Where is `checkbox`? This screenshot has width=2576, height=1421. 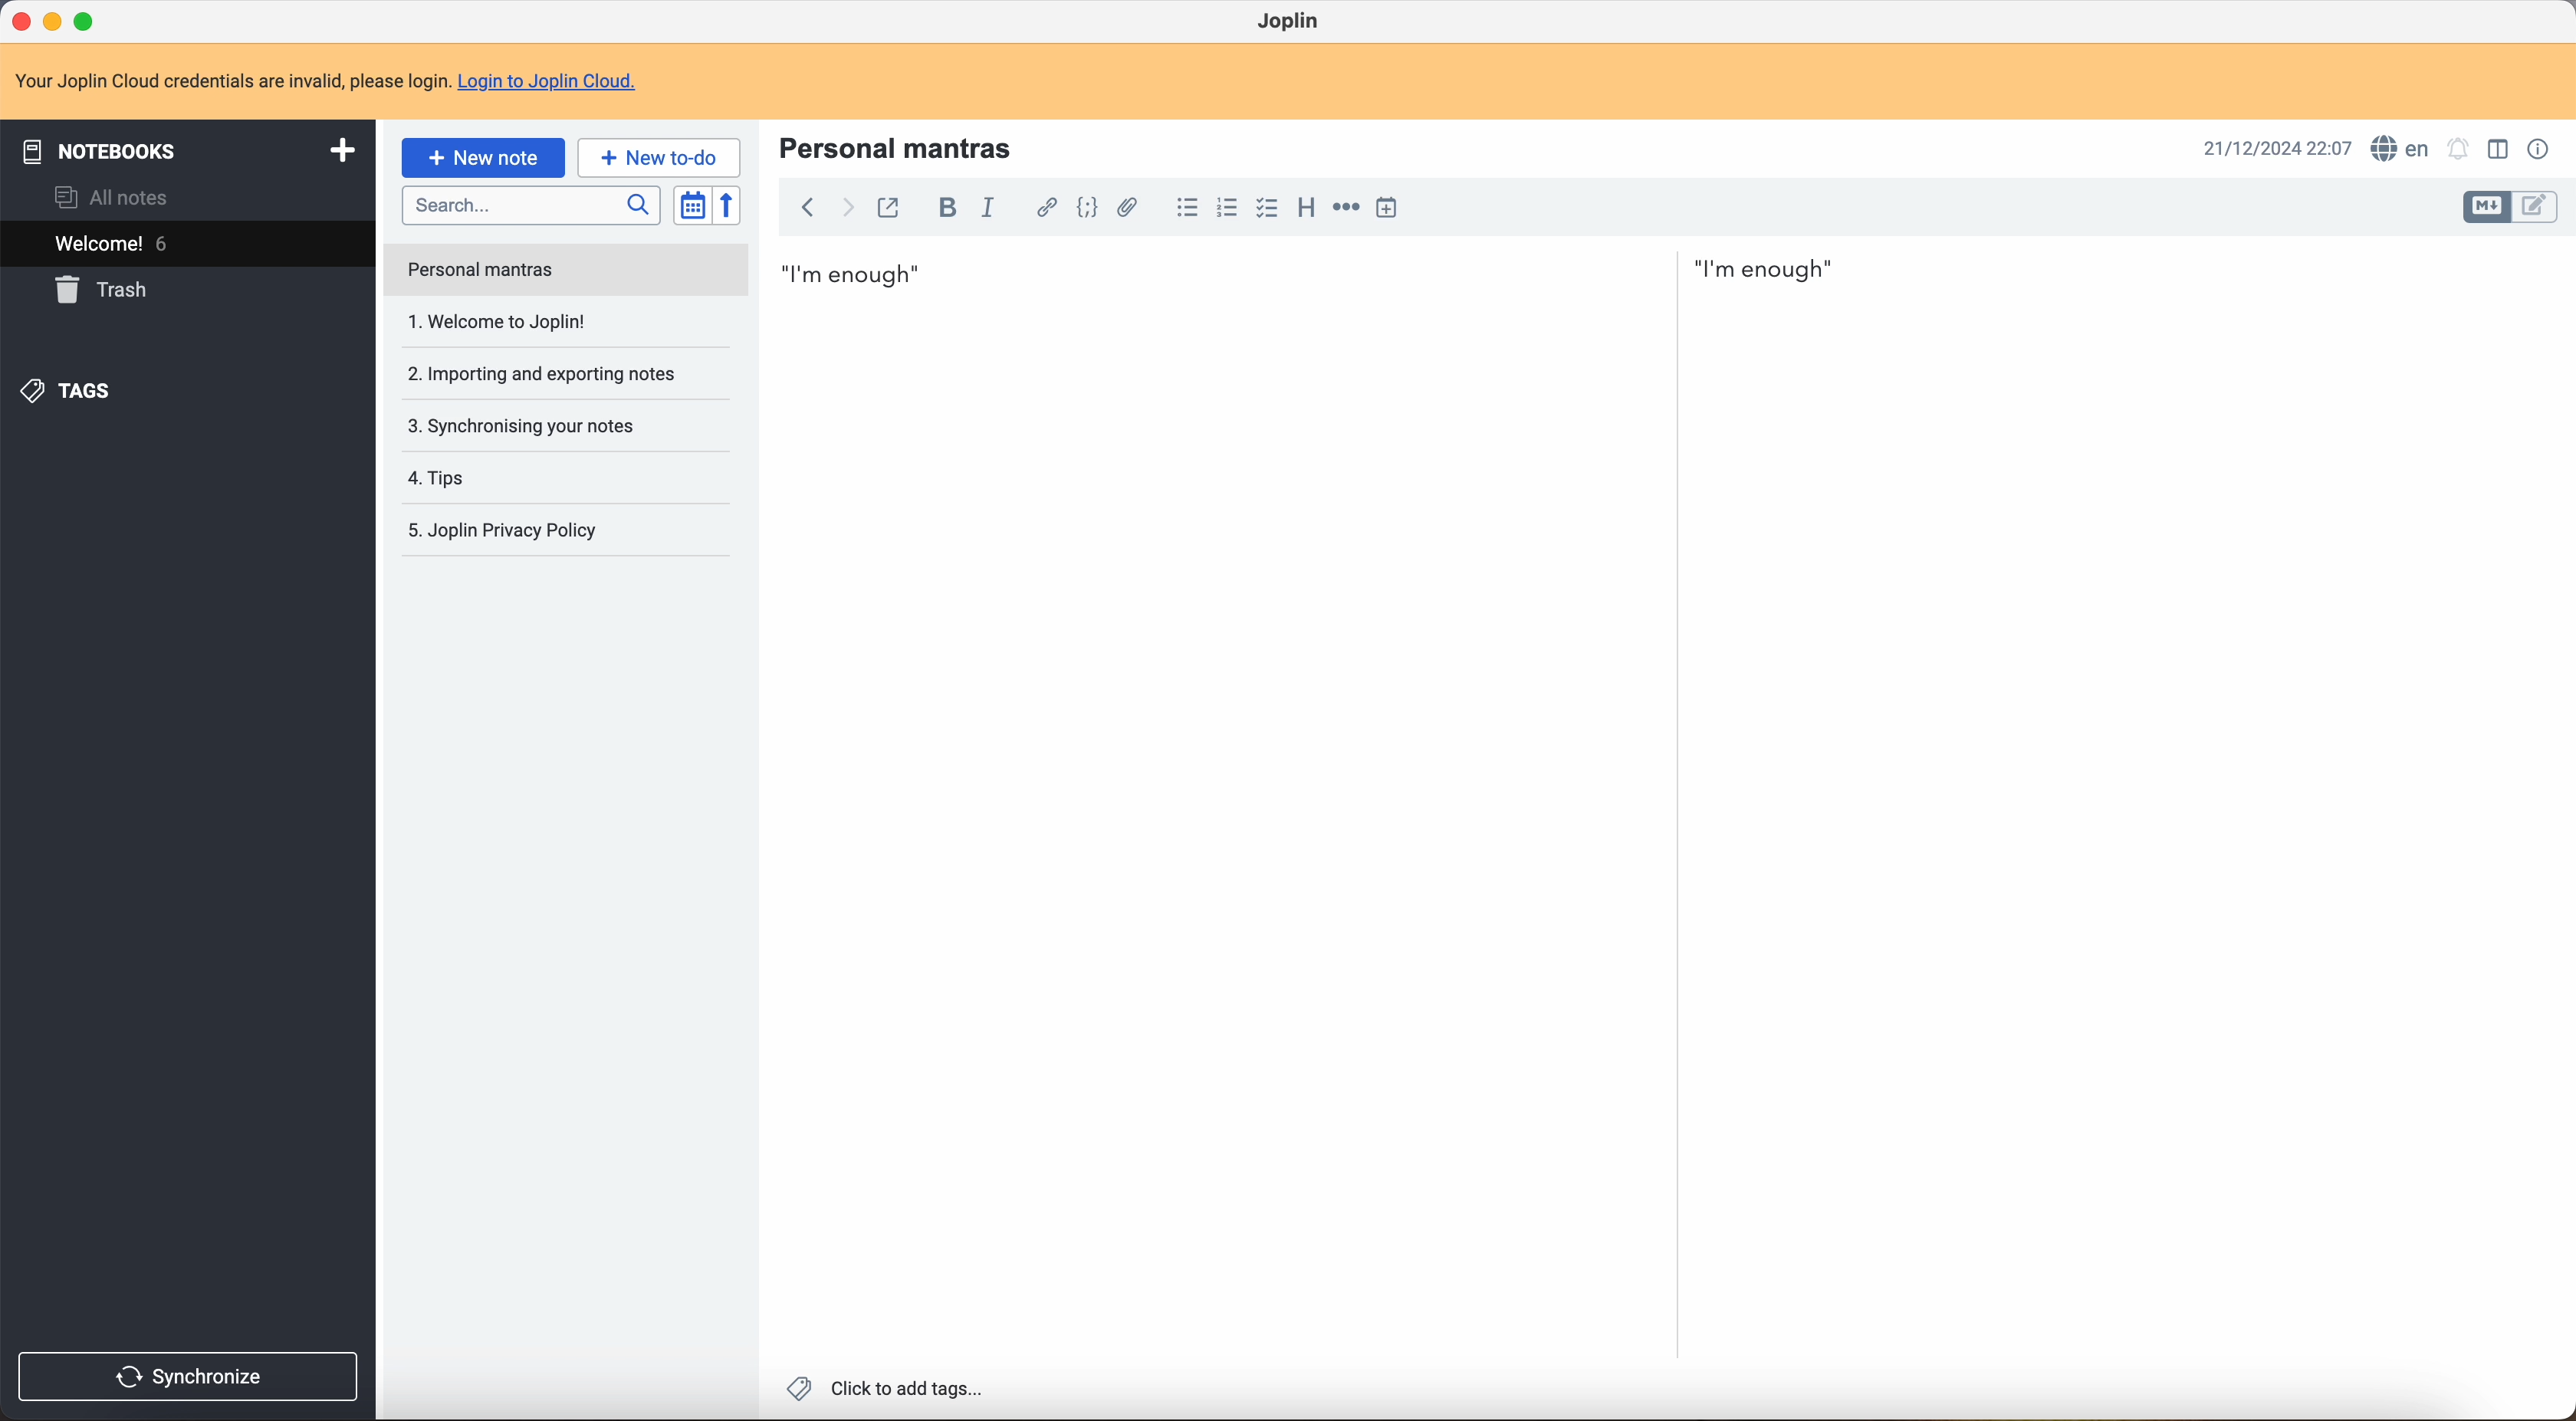
checkbox is located at coordinates (1267, 209).